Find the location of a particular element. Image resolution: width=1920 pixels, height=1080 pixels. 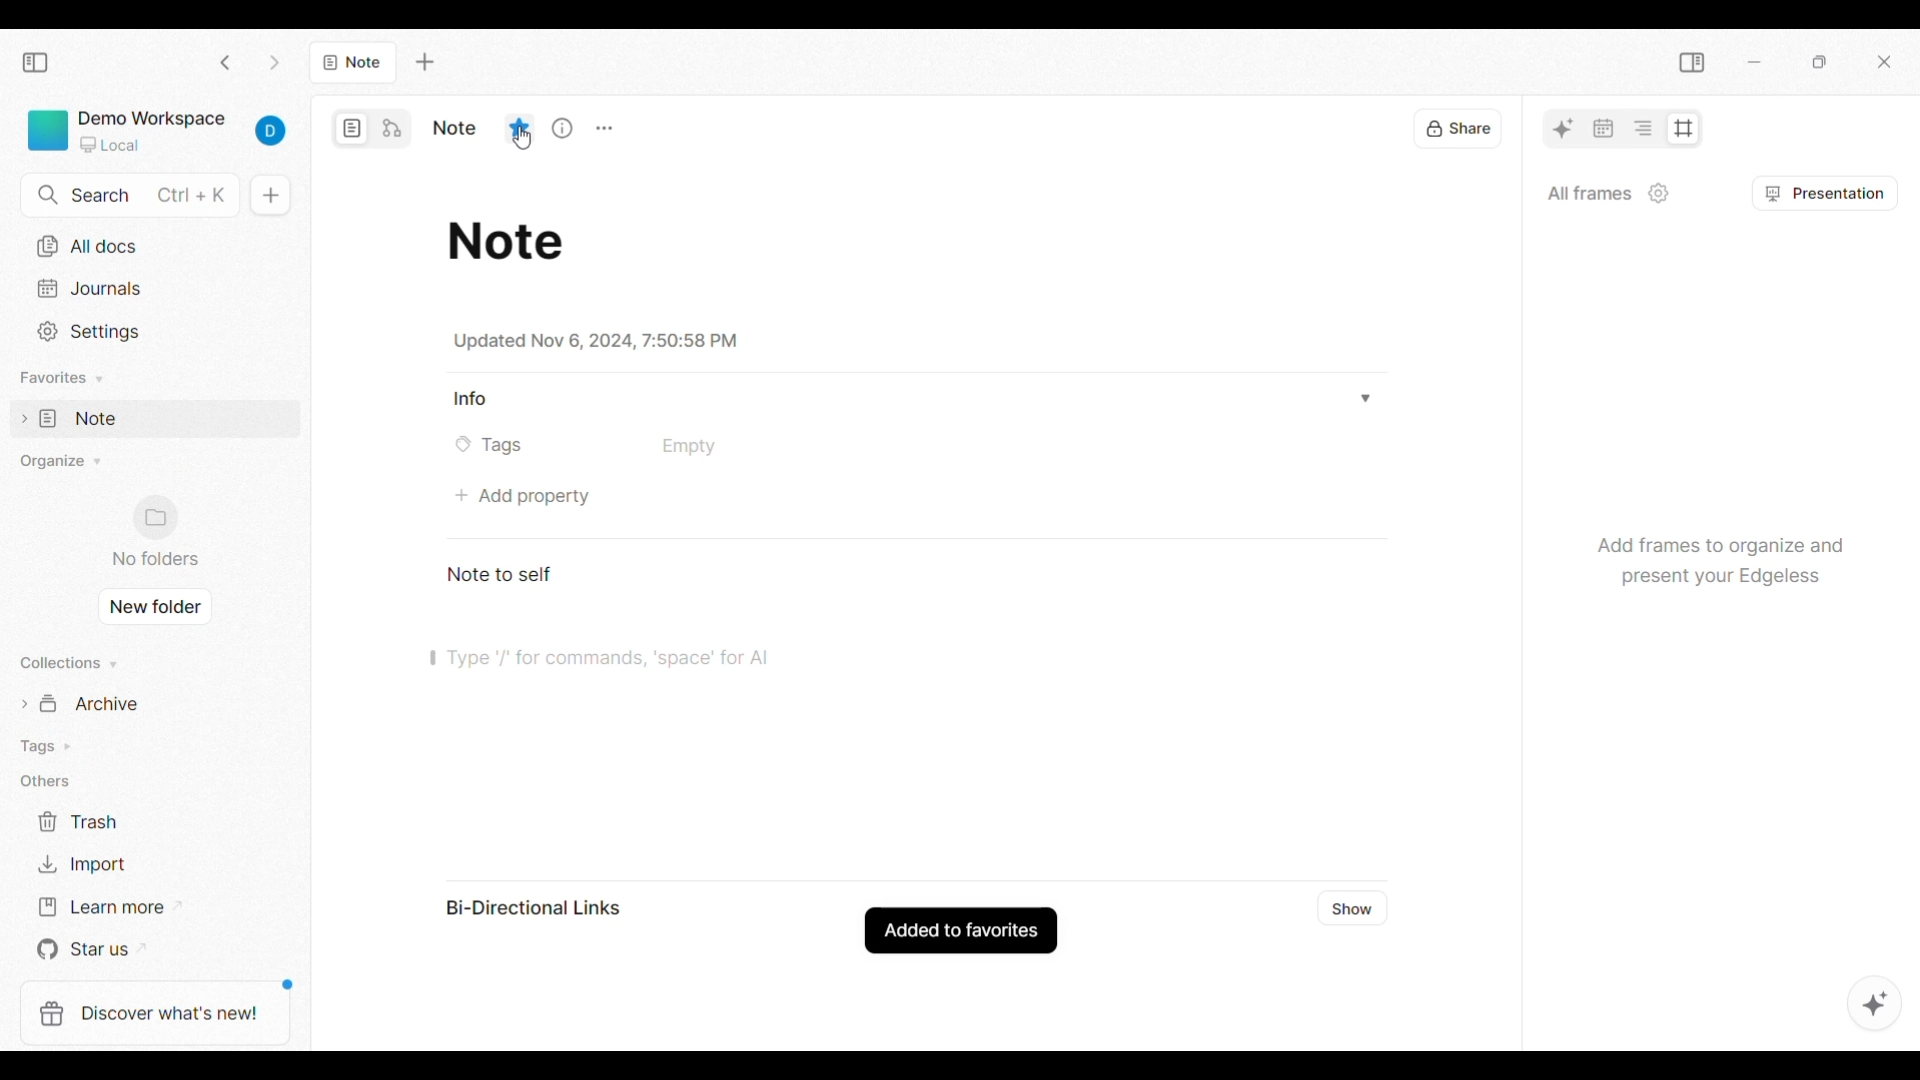

Favorite icon highlighted after being selected is located at coordinates (520, 128).